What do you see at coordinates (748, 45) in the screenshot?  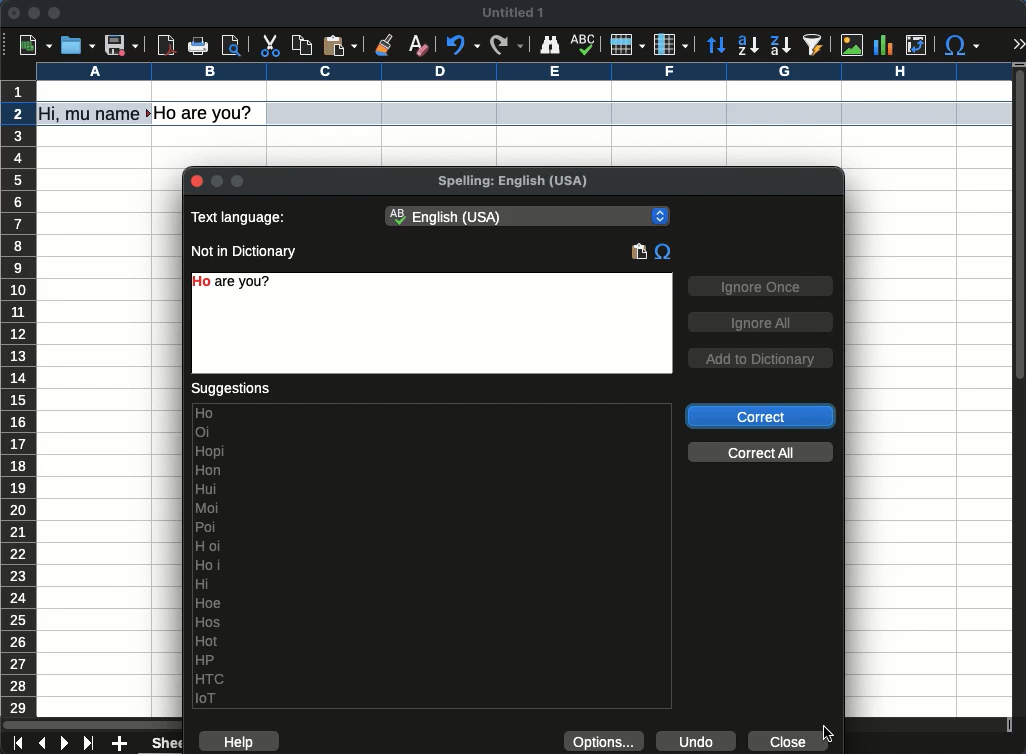 I see `ascending` at bounding box center [748, 45].